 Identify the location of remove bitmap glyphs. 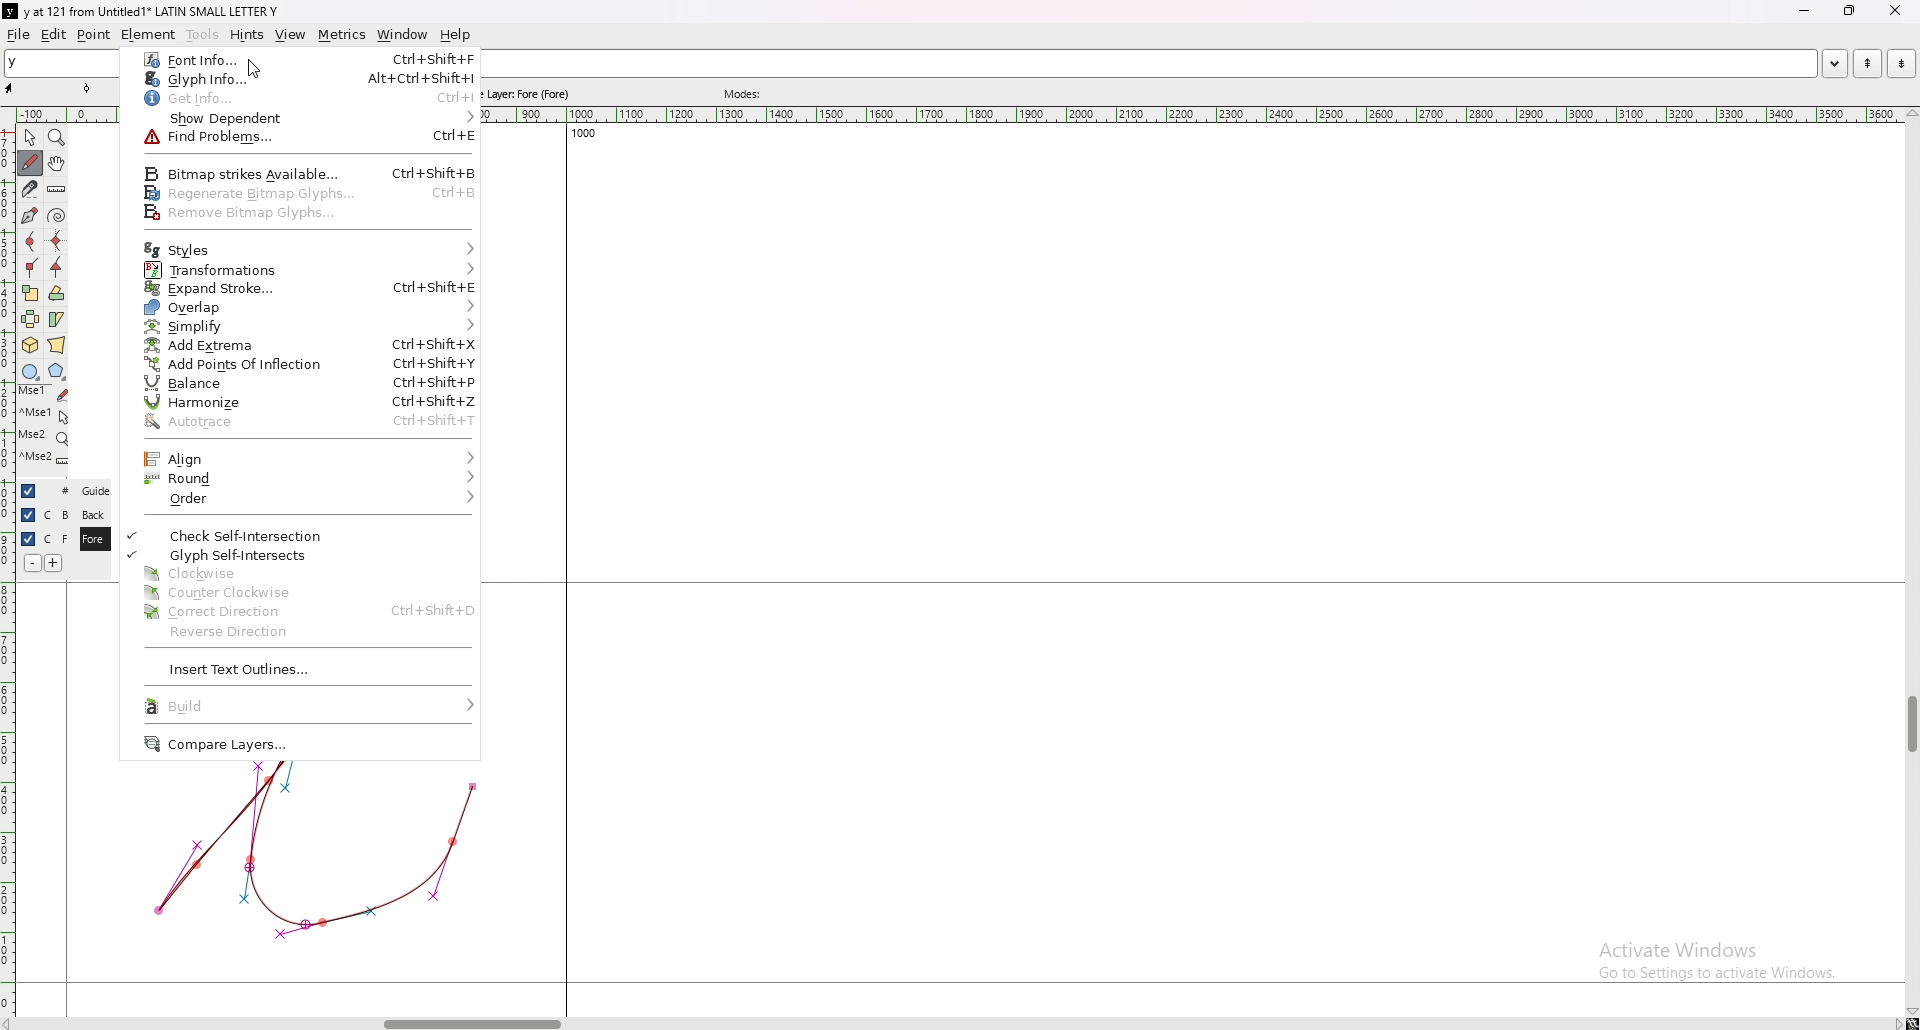
(301, 214).